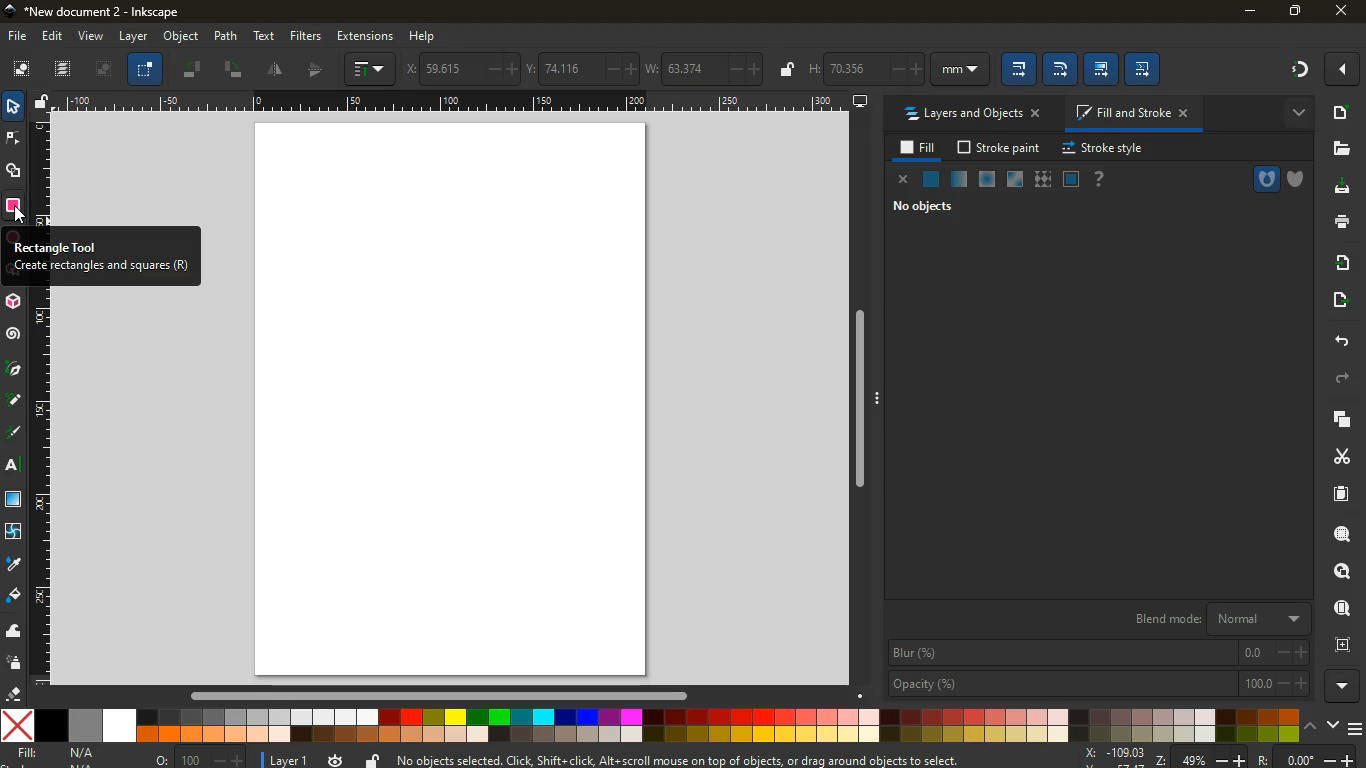  What do you see at coordinates (15, 208) in the screenshot?
I see `rectangle tool` at bounding box center [15, 208].